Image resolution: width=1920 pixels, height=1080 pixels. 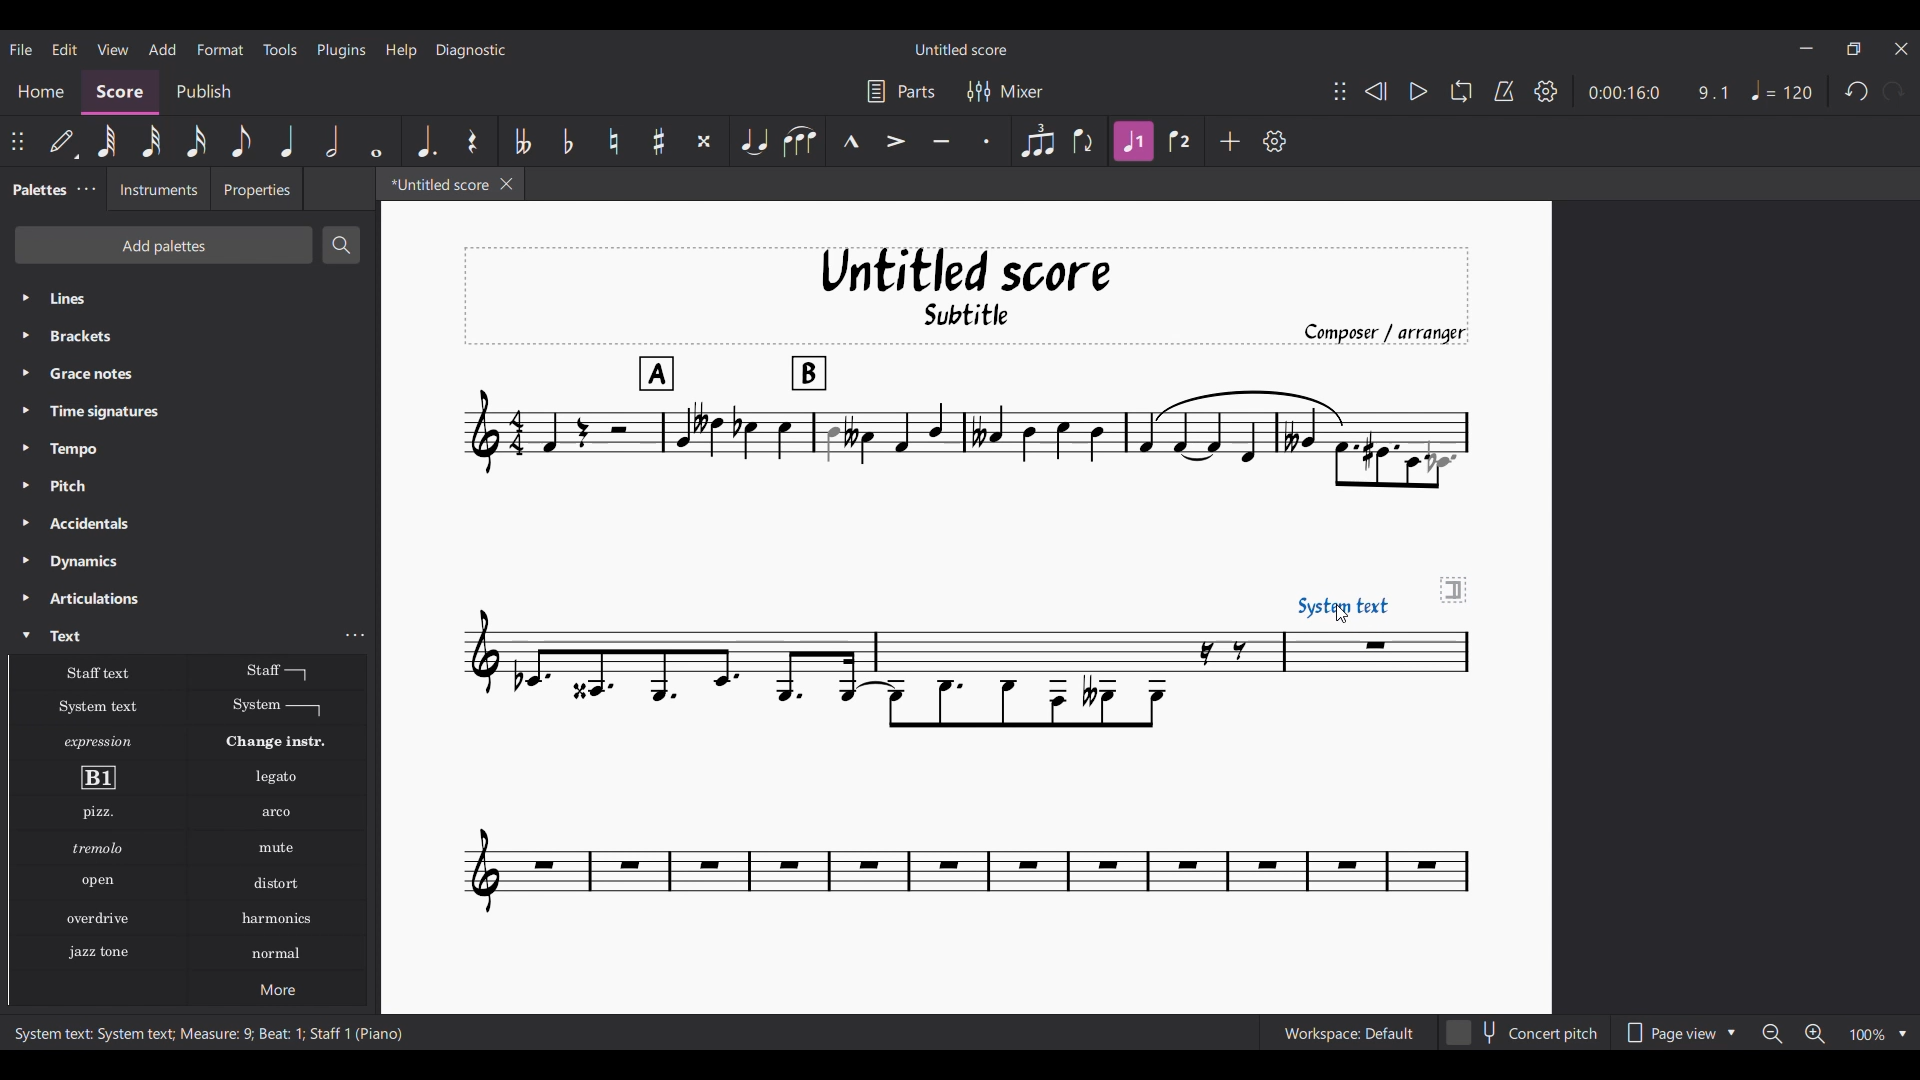 What do you see at coordinates (163, 245) in the screenshot?
I see `Add palettes` at bounding box center [163, 245].